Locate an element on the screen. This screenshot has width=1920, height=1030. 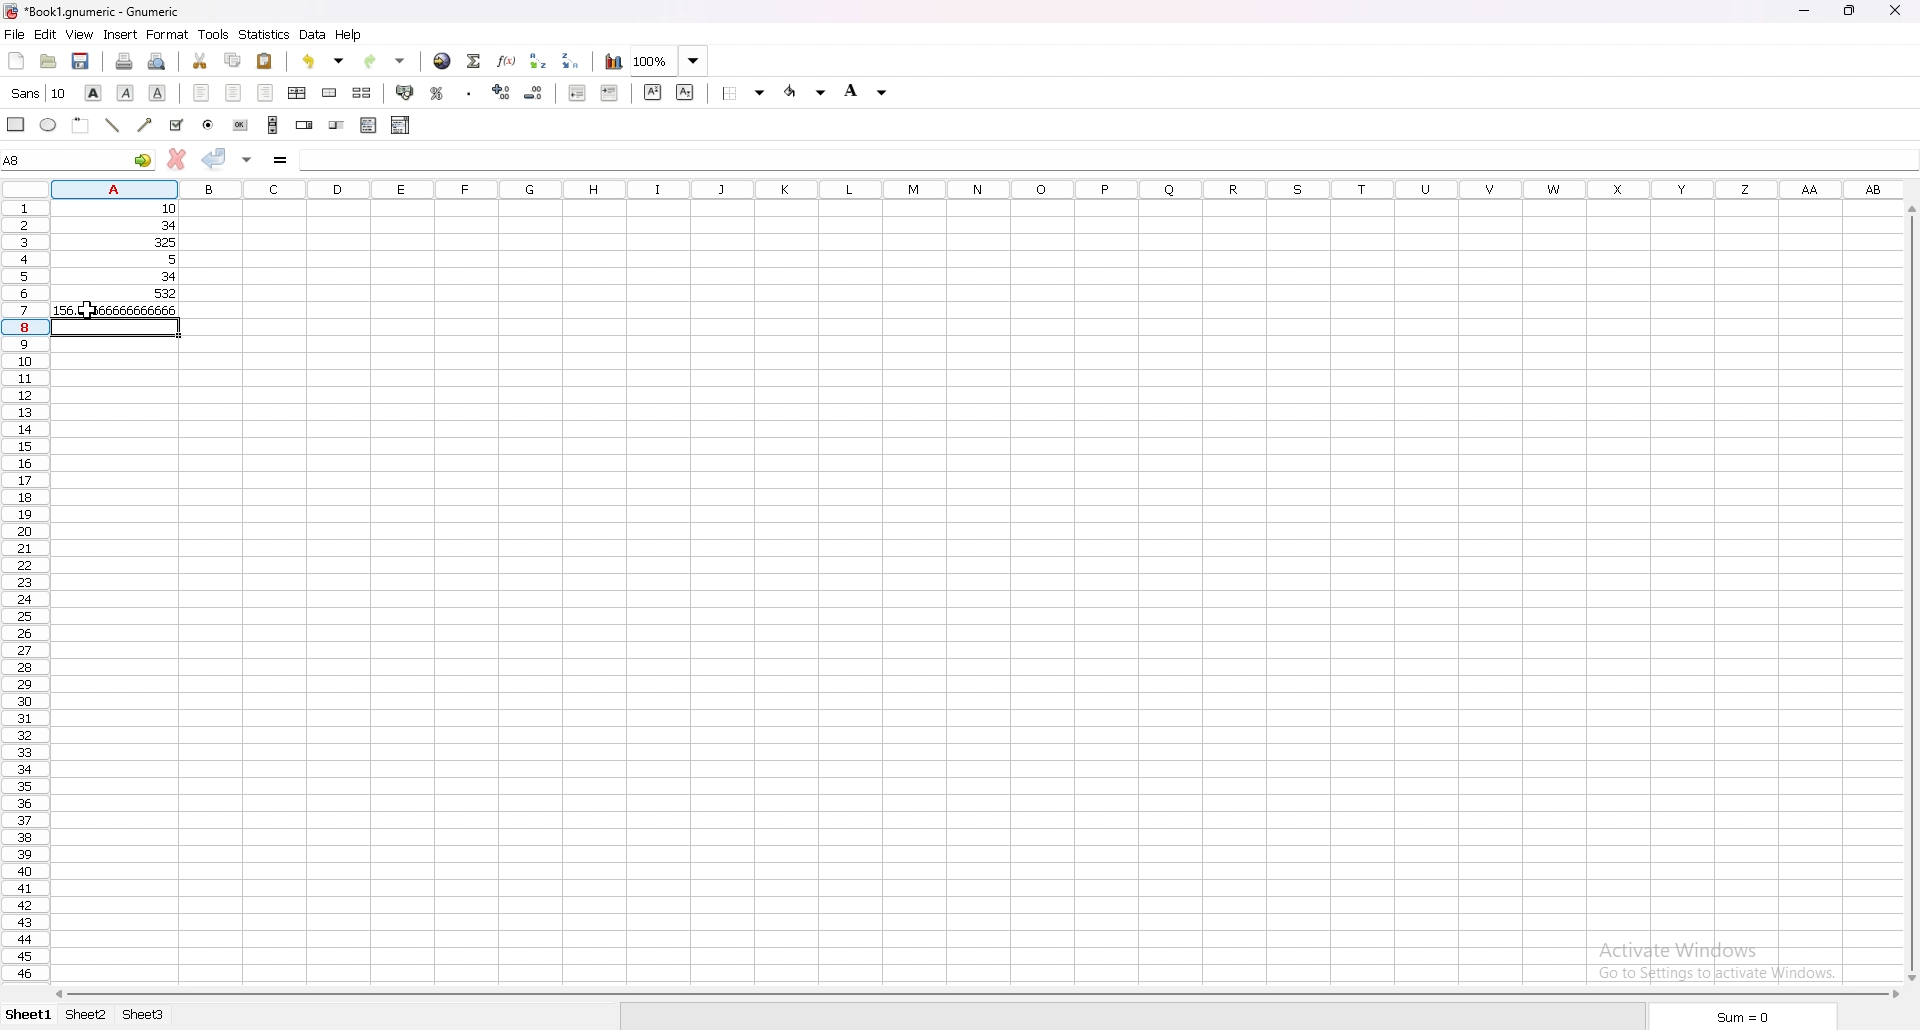
right align is located at coordinates (265, 91).